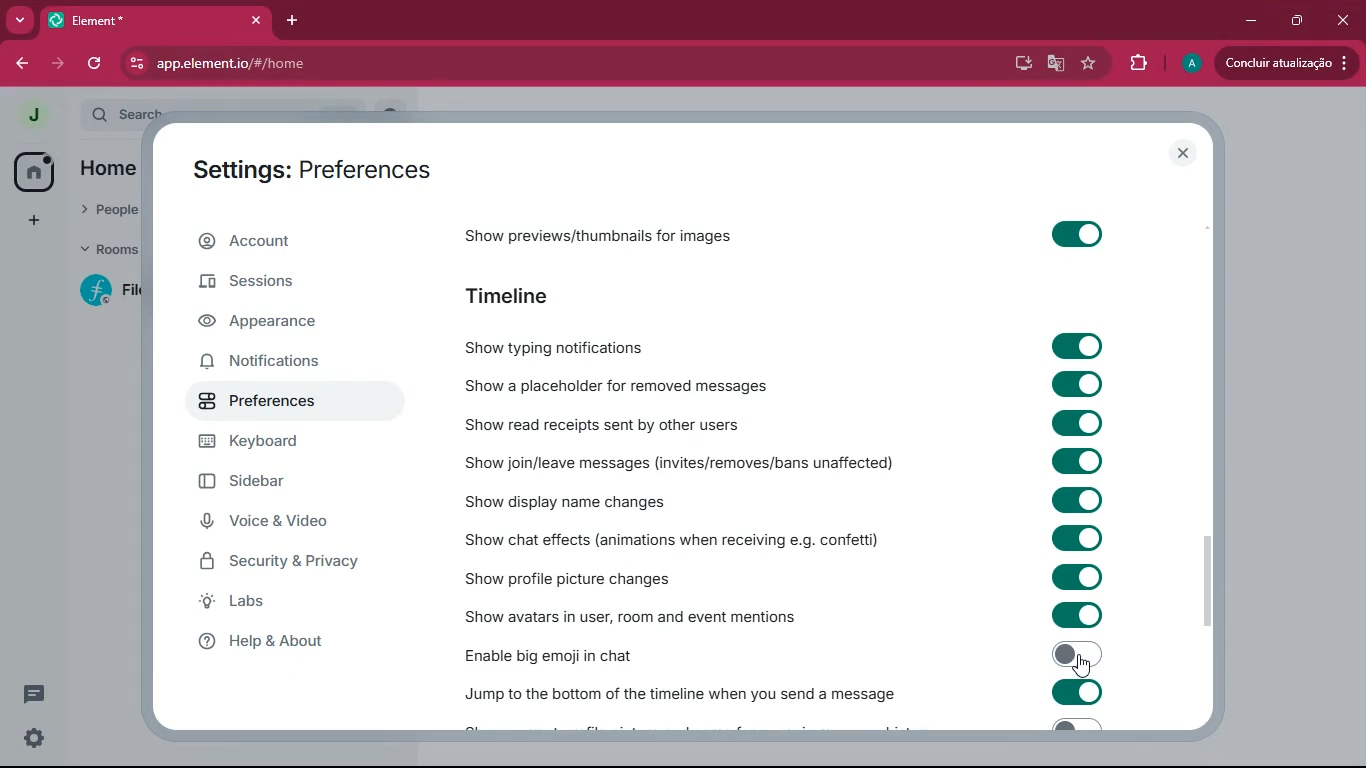  What do you see at coordinates (1091, 64) in the screenshot?
I see `favourite` at bounding box center [1091, 64].